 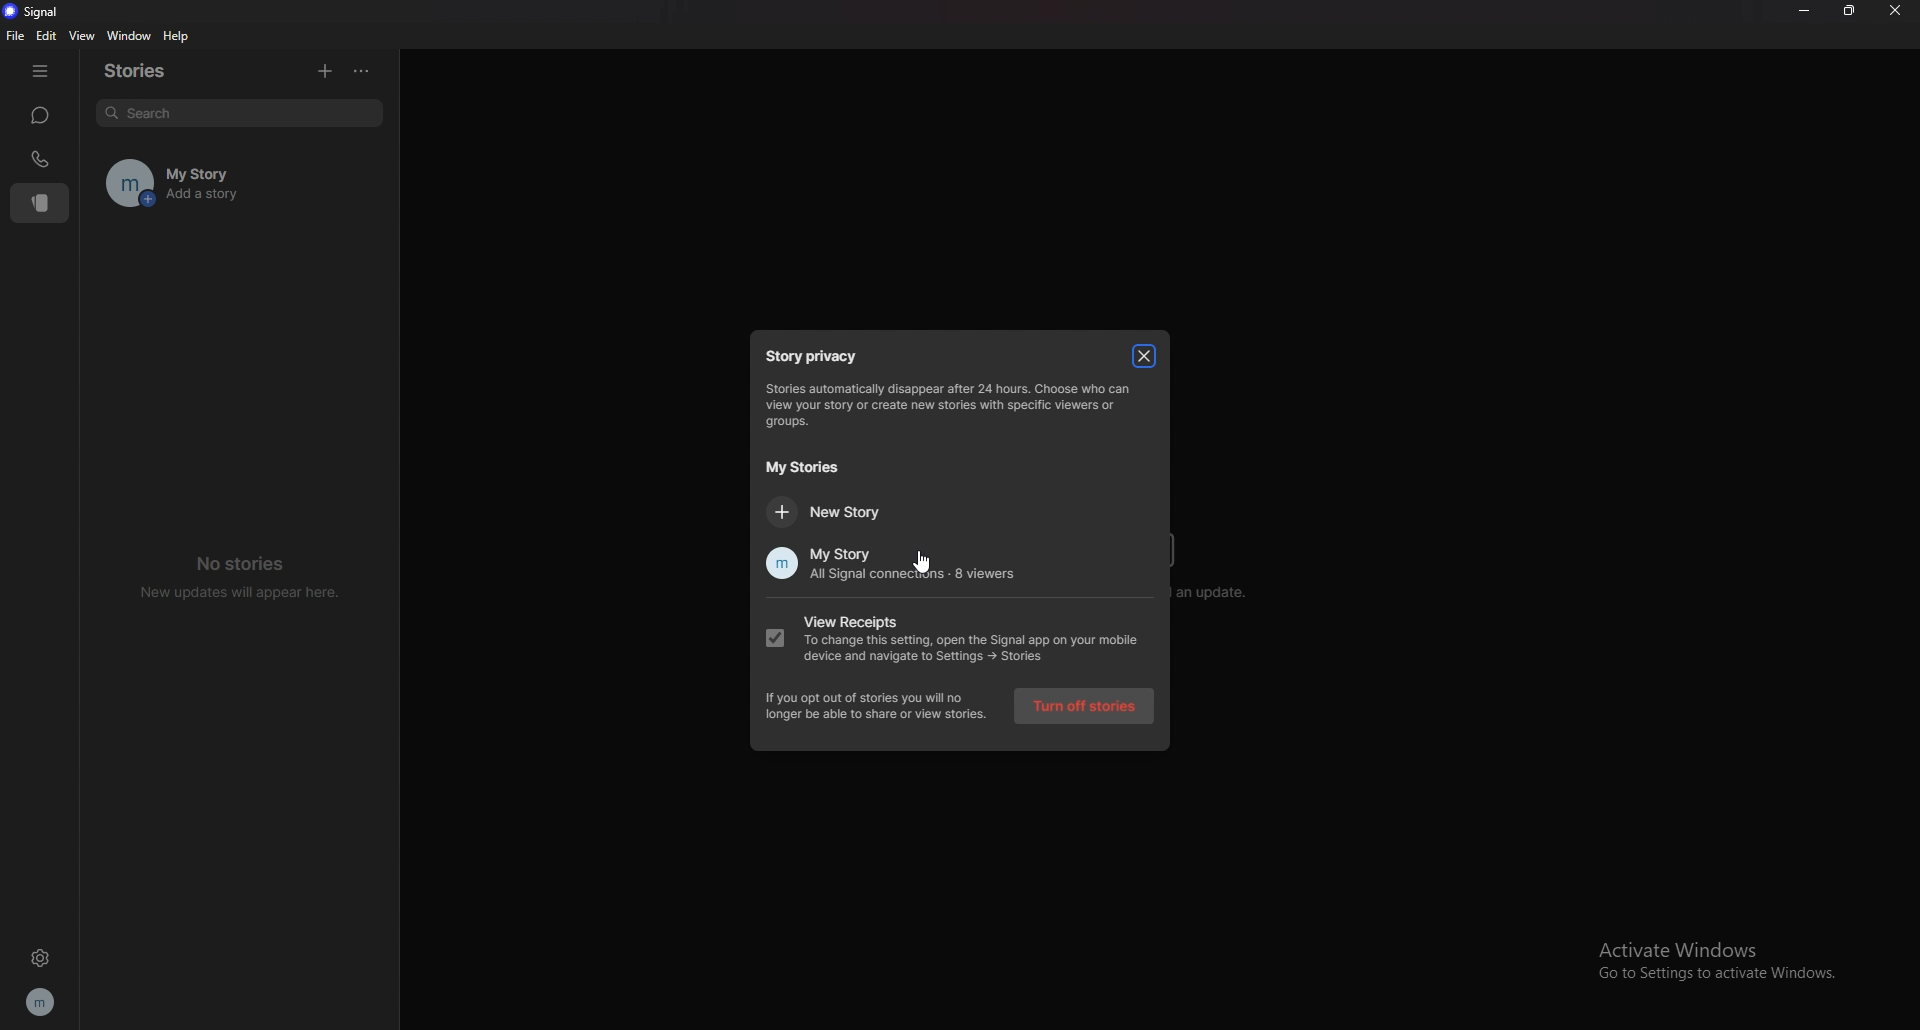 I want to click on search, so click(x=224, y=111).